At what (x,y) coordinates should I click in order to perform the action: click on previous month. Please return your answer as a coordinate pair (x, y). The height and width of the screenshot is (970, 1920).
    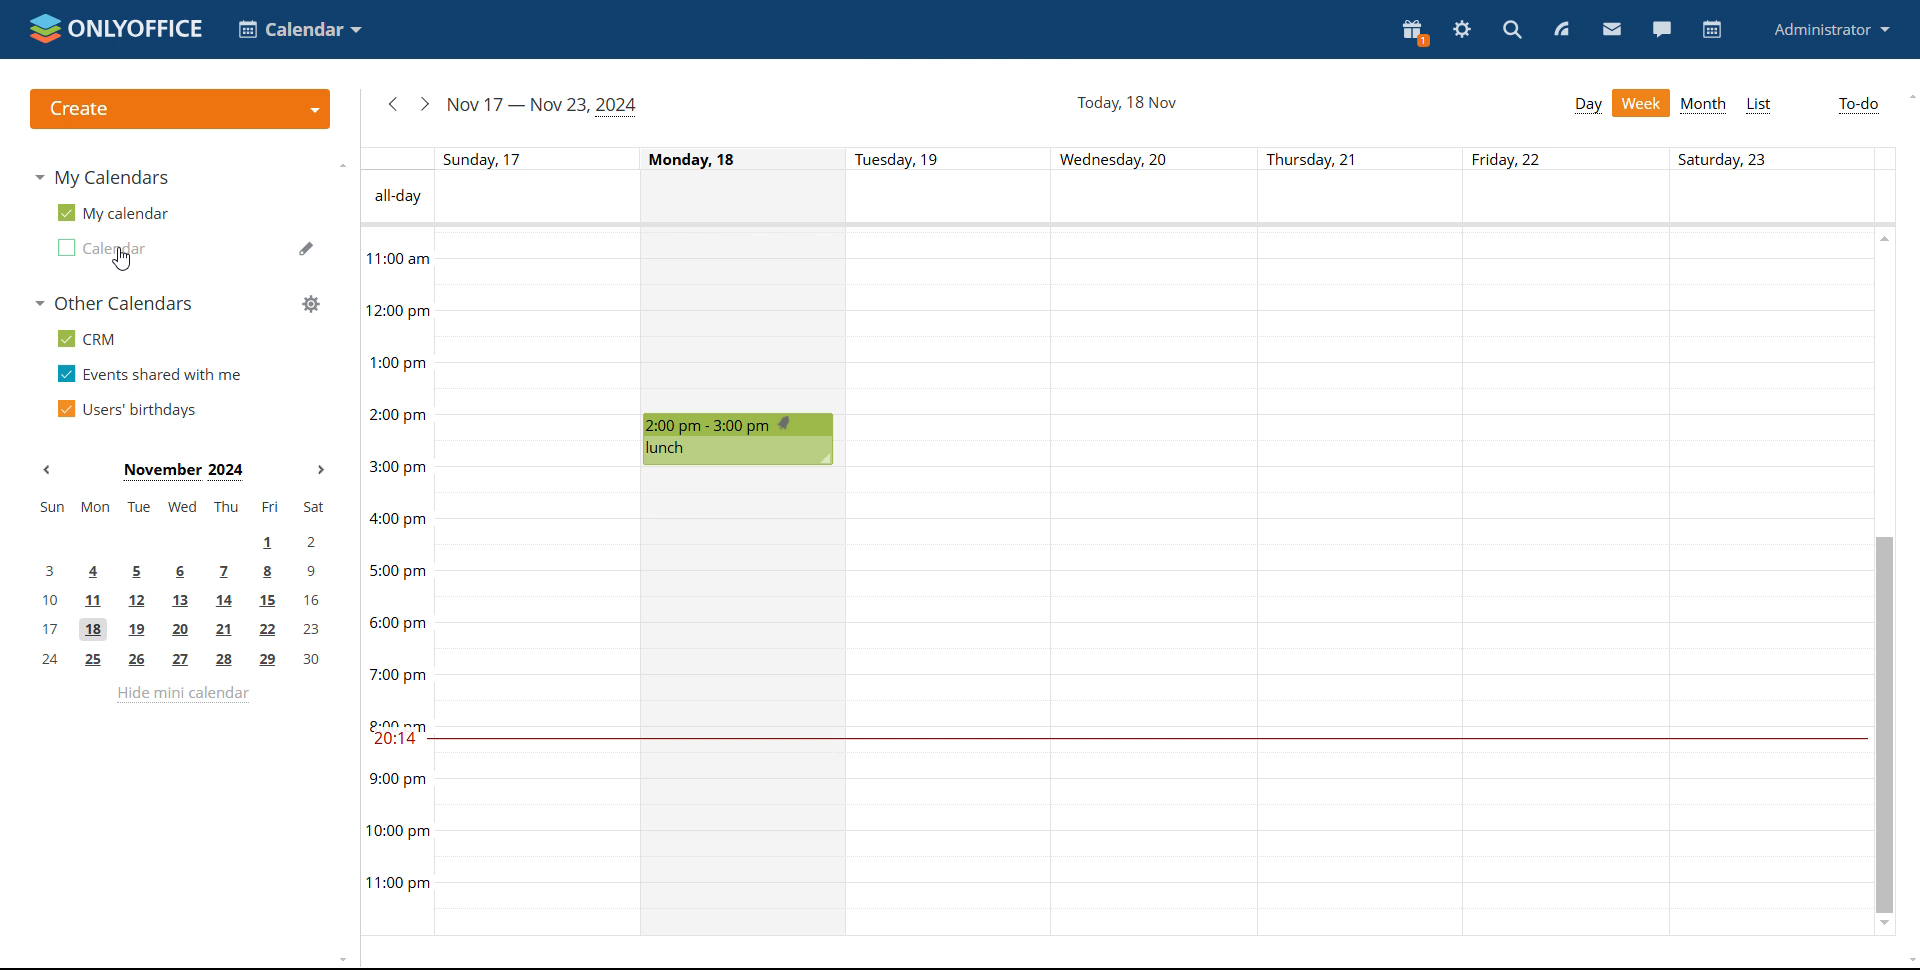
    Looking at the image, I should click on (393, 105).